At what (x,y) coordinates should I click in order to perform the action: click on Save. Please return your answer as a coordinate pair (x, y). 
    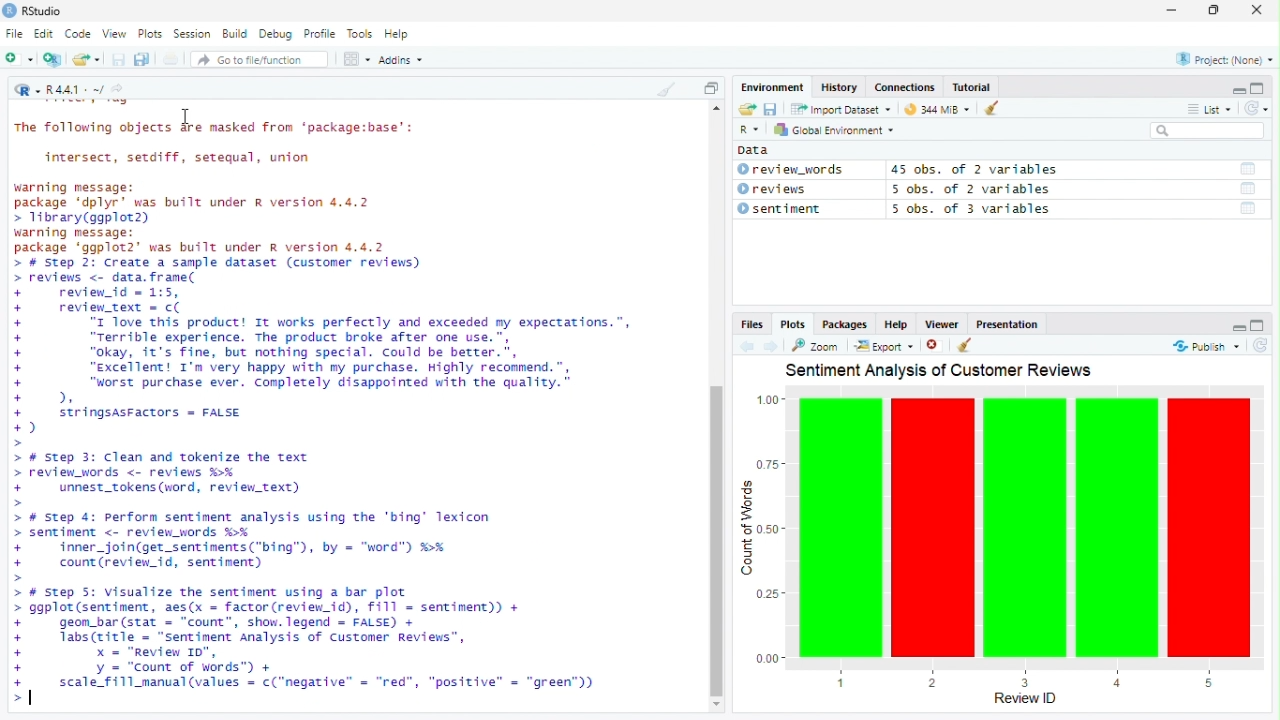
    Looking at the image, I should click on (119, 59).